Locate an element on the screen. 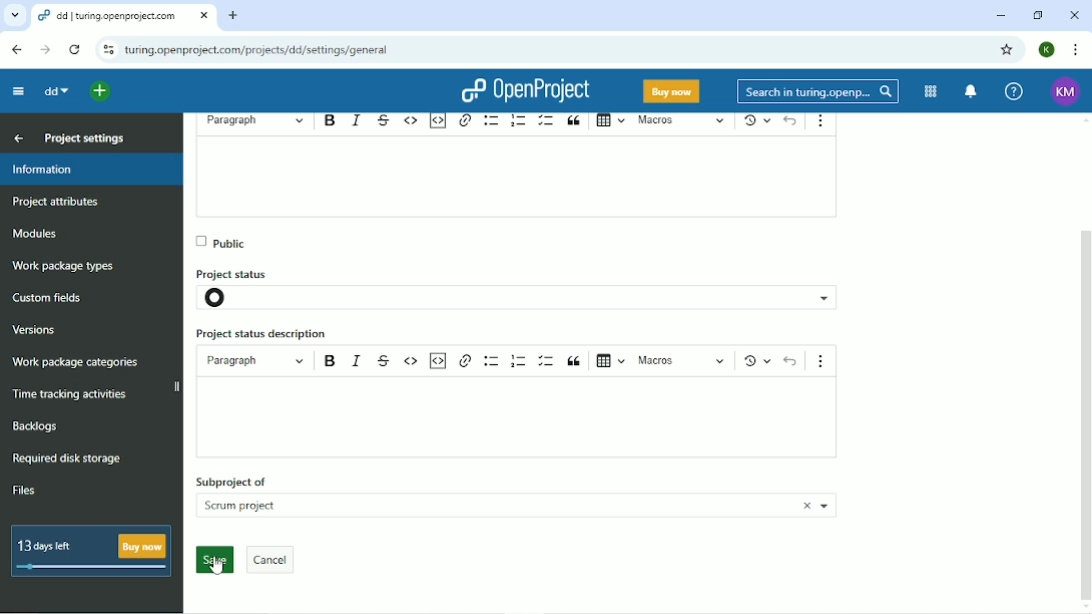 This screenshot has height=614, width=1092. italics is located at coordinates (357, 362).